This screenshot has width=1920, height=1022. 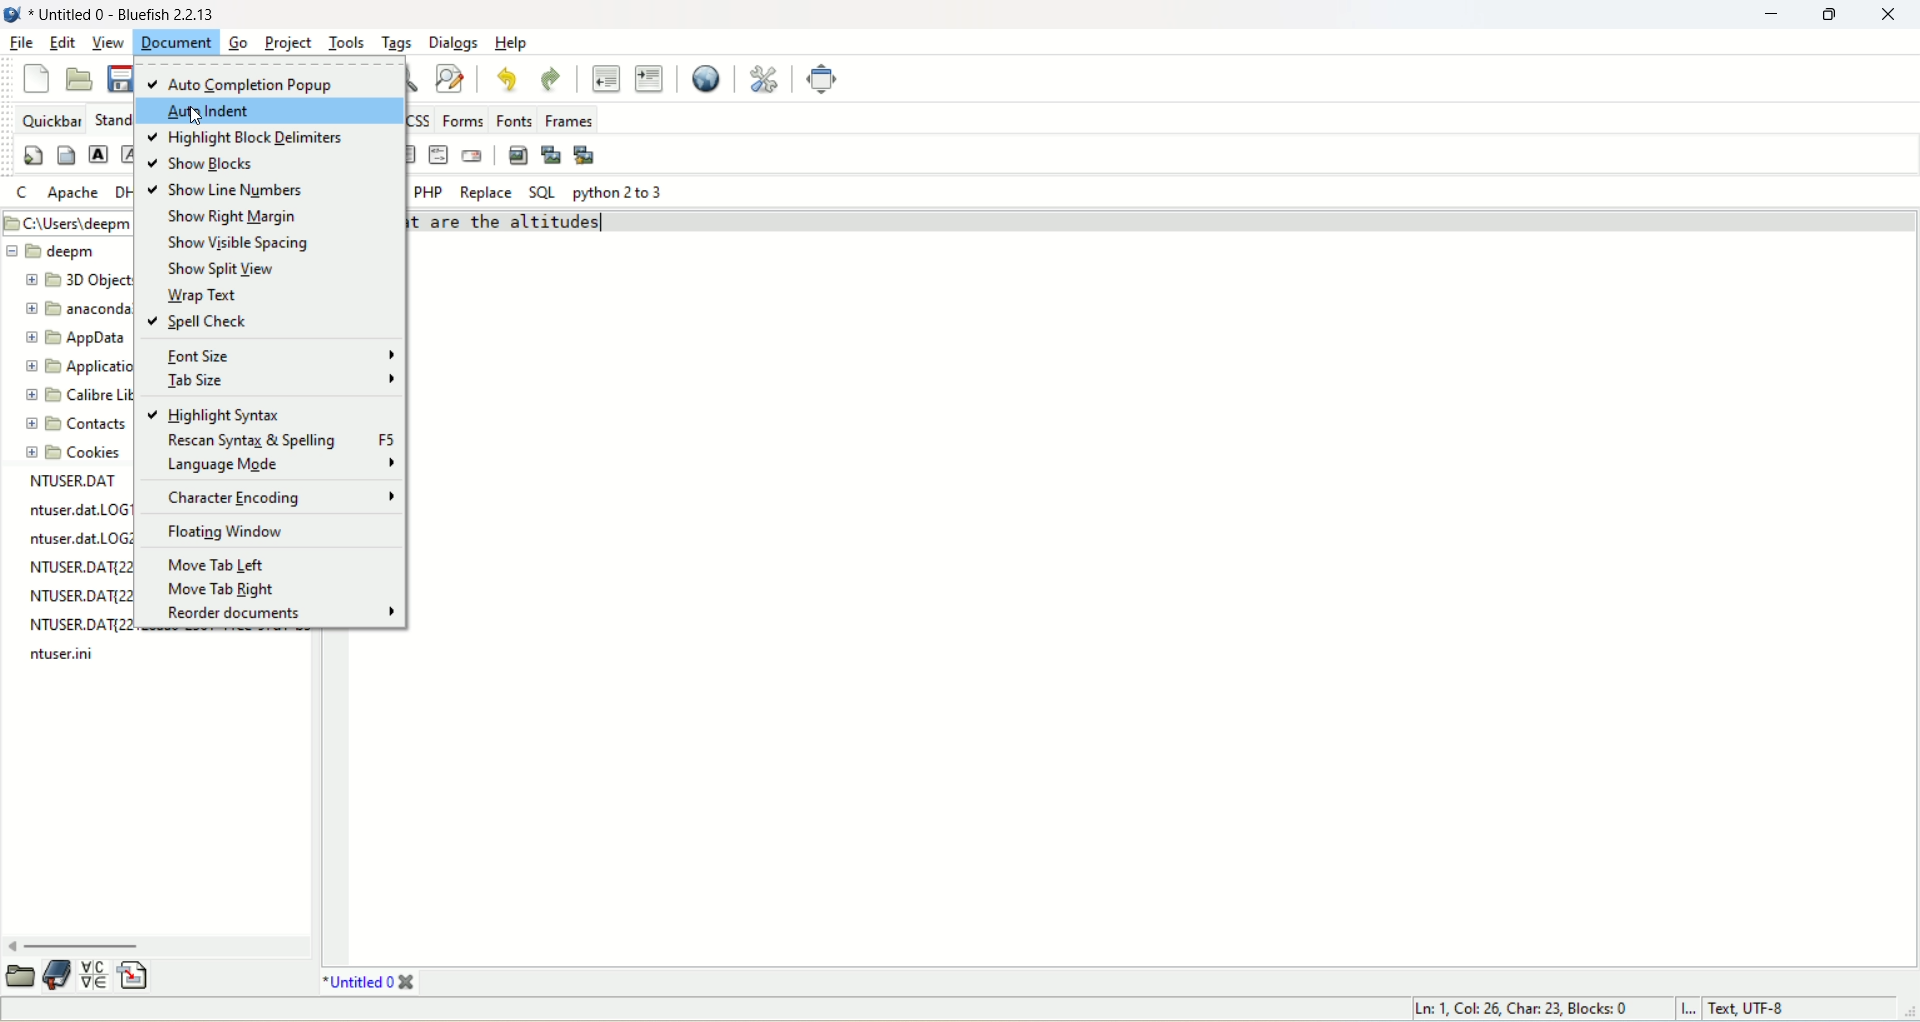 What do you see at coordinates (81, 310) in the screenshot?
I see `anaconda` at bounding box center [81, 310].